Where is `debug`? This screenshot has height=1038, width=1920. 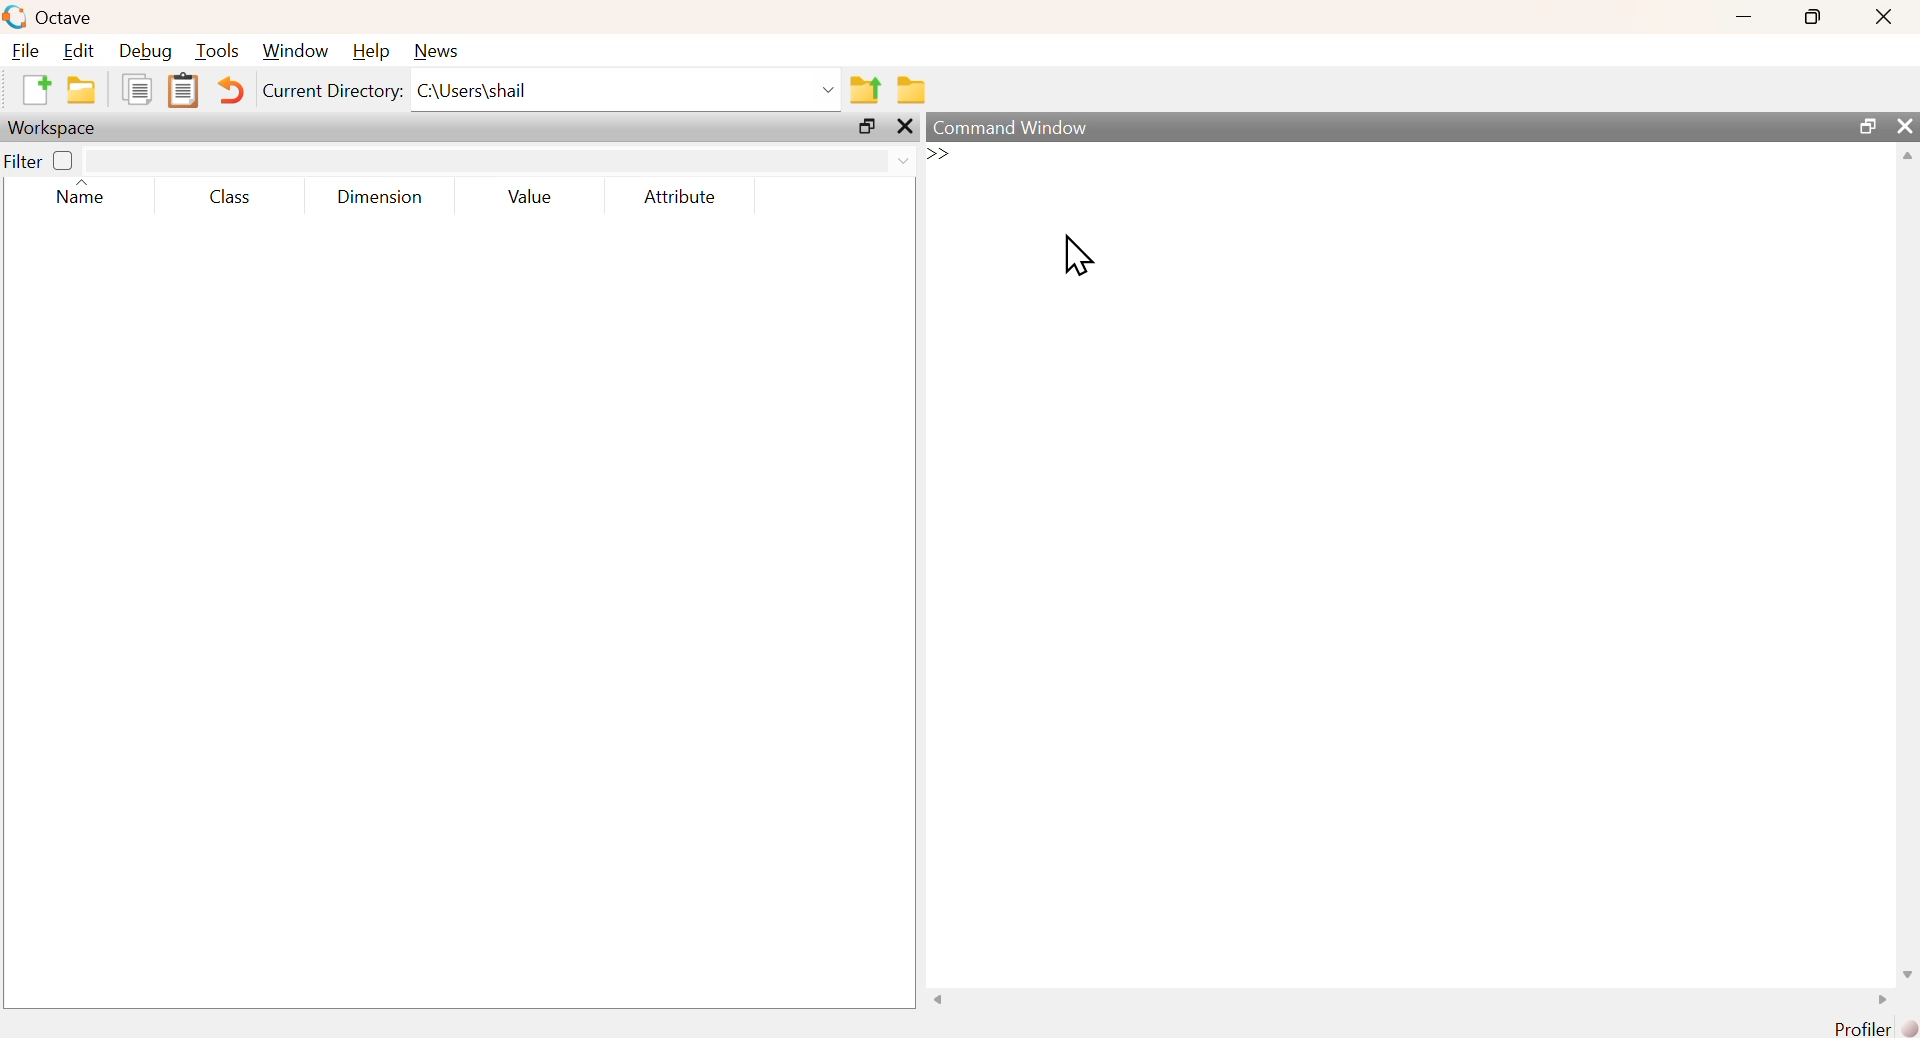 debug is located at coordinates (145, 53).